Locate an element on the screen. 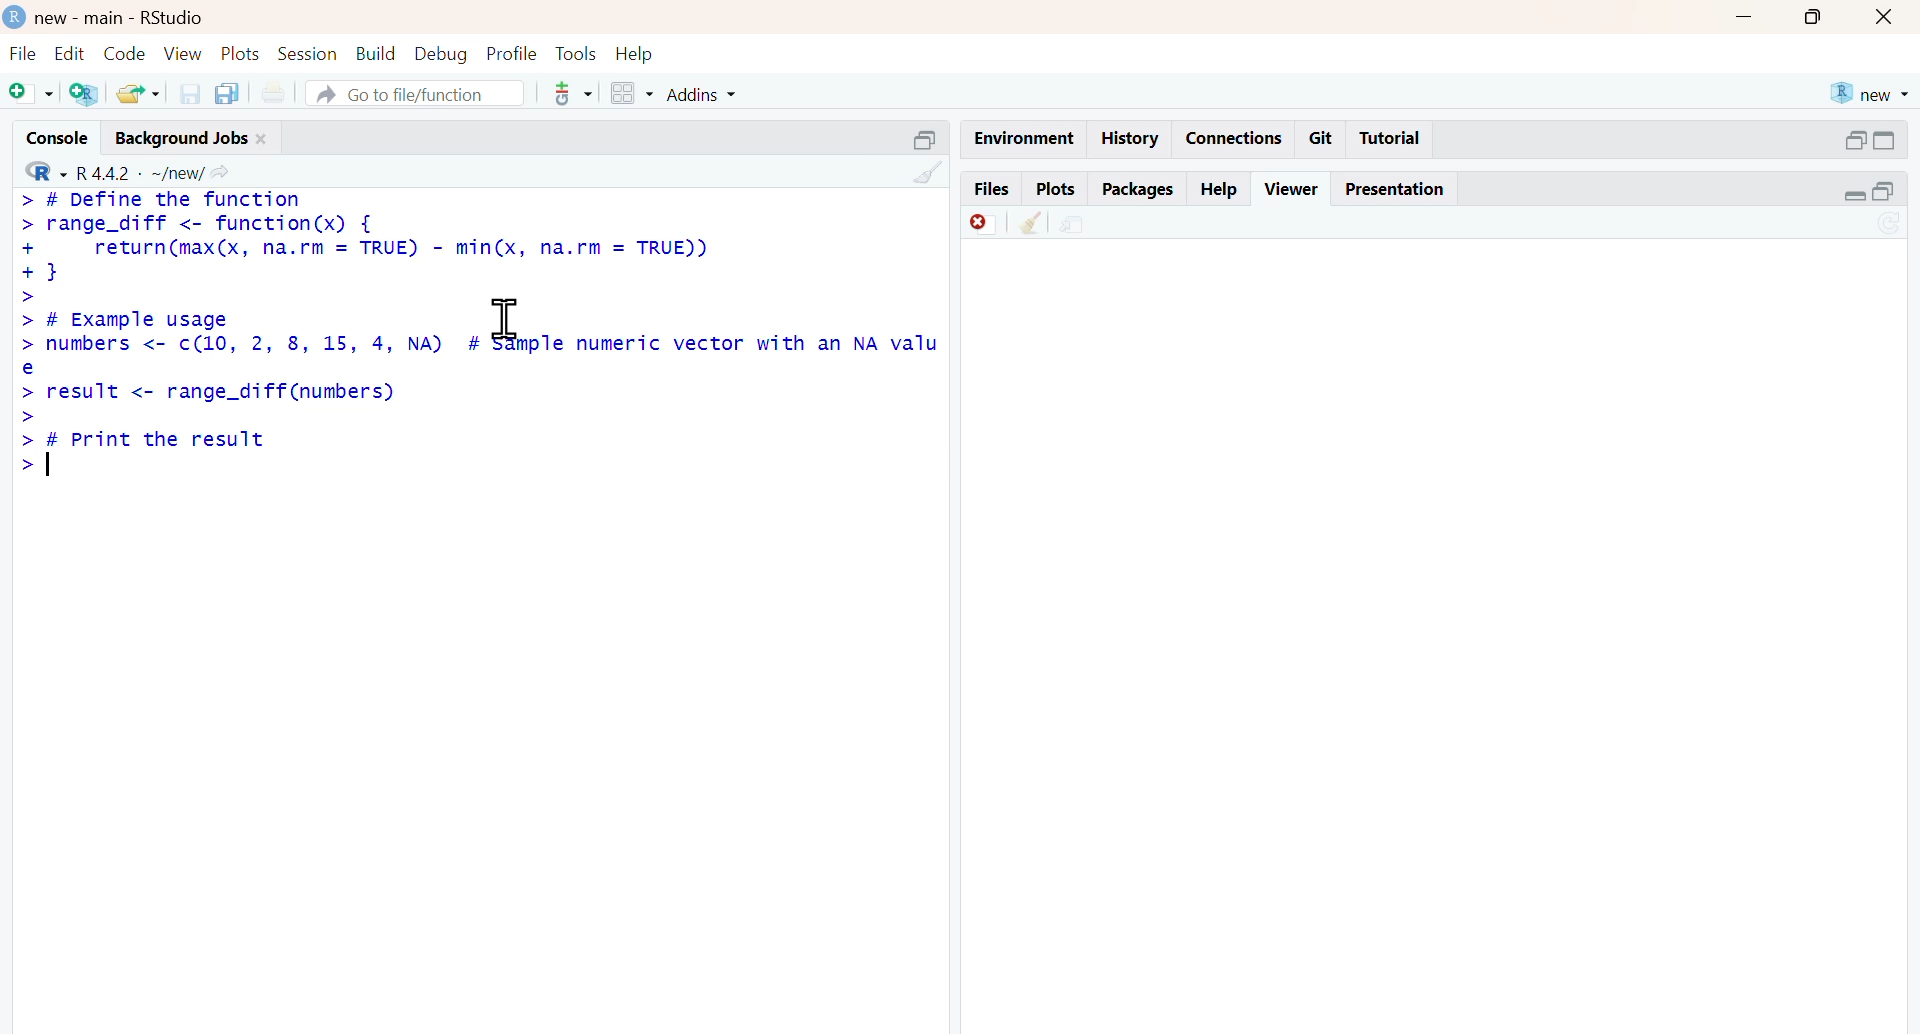  new - main - RStudio is located at coordinates (122, 20).